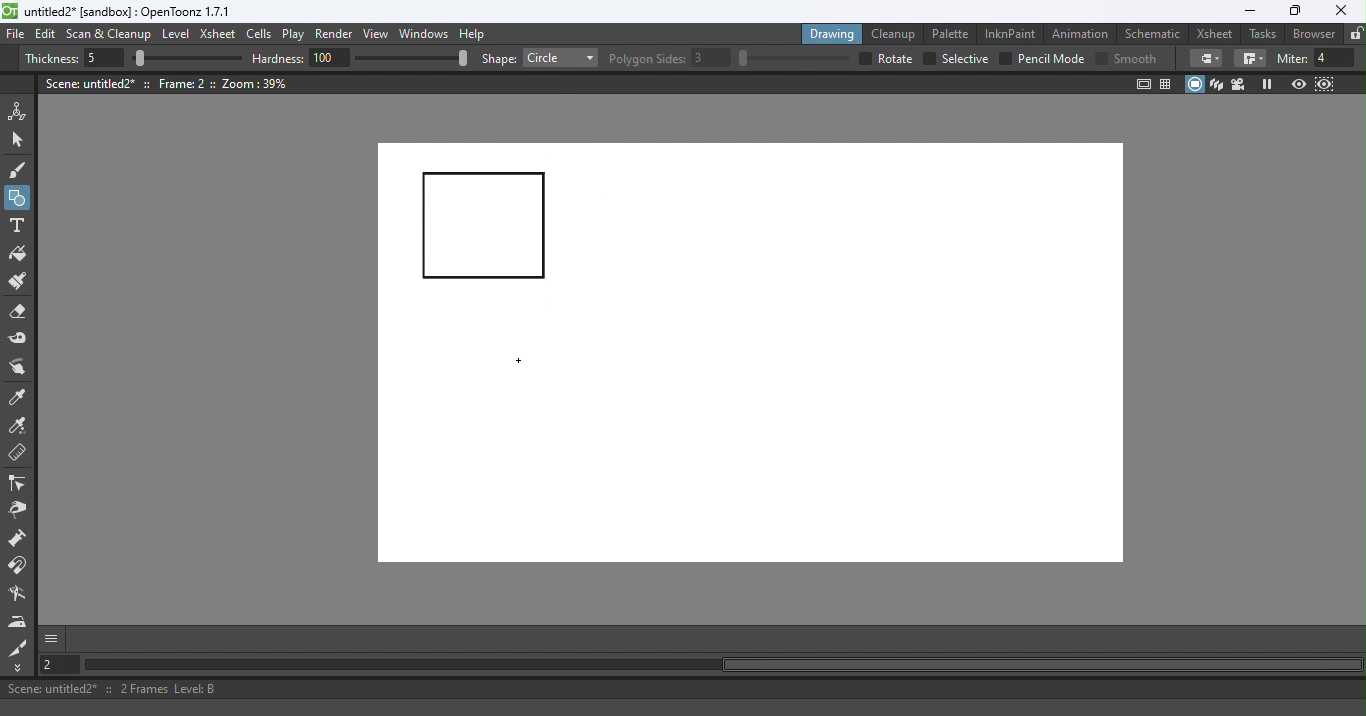  What do you see at coordinates (18, 485) in the screenshot?
I see `Control point editor tool` at bounding box center [18, 485].